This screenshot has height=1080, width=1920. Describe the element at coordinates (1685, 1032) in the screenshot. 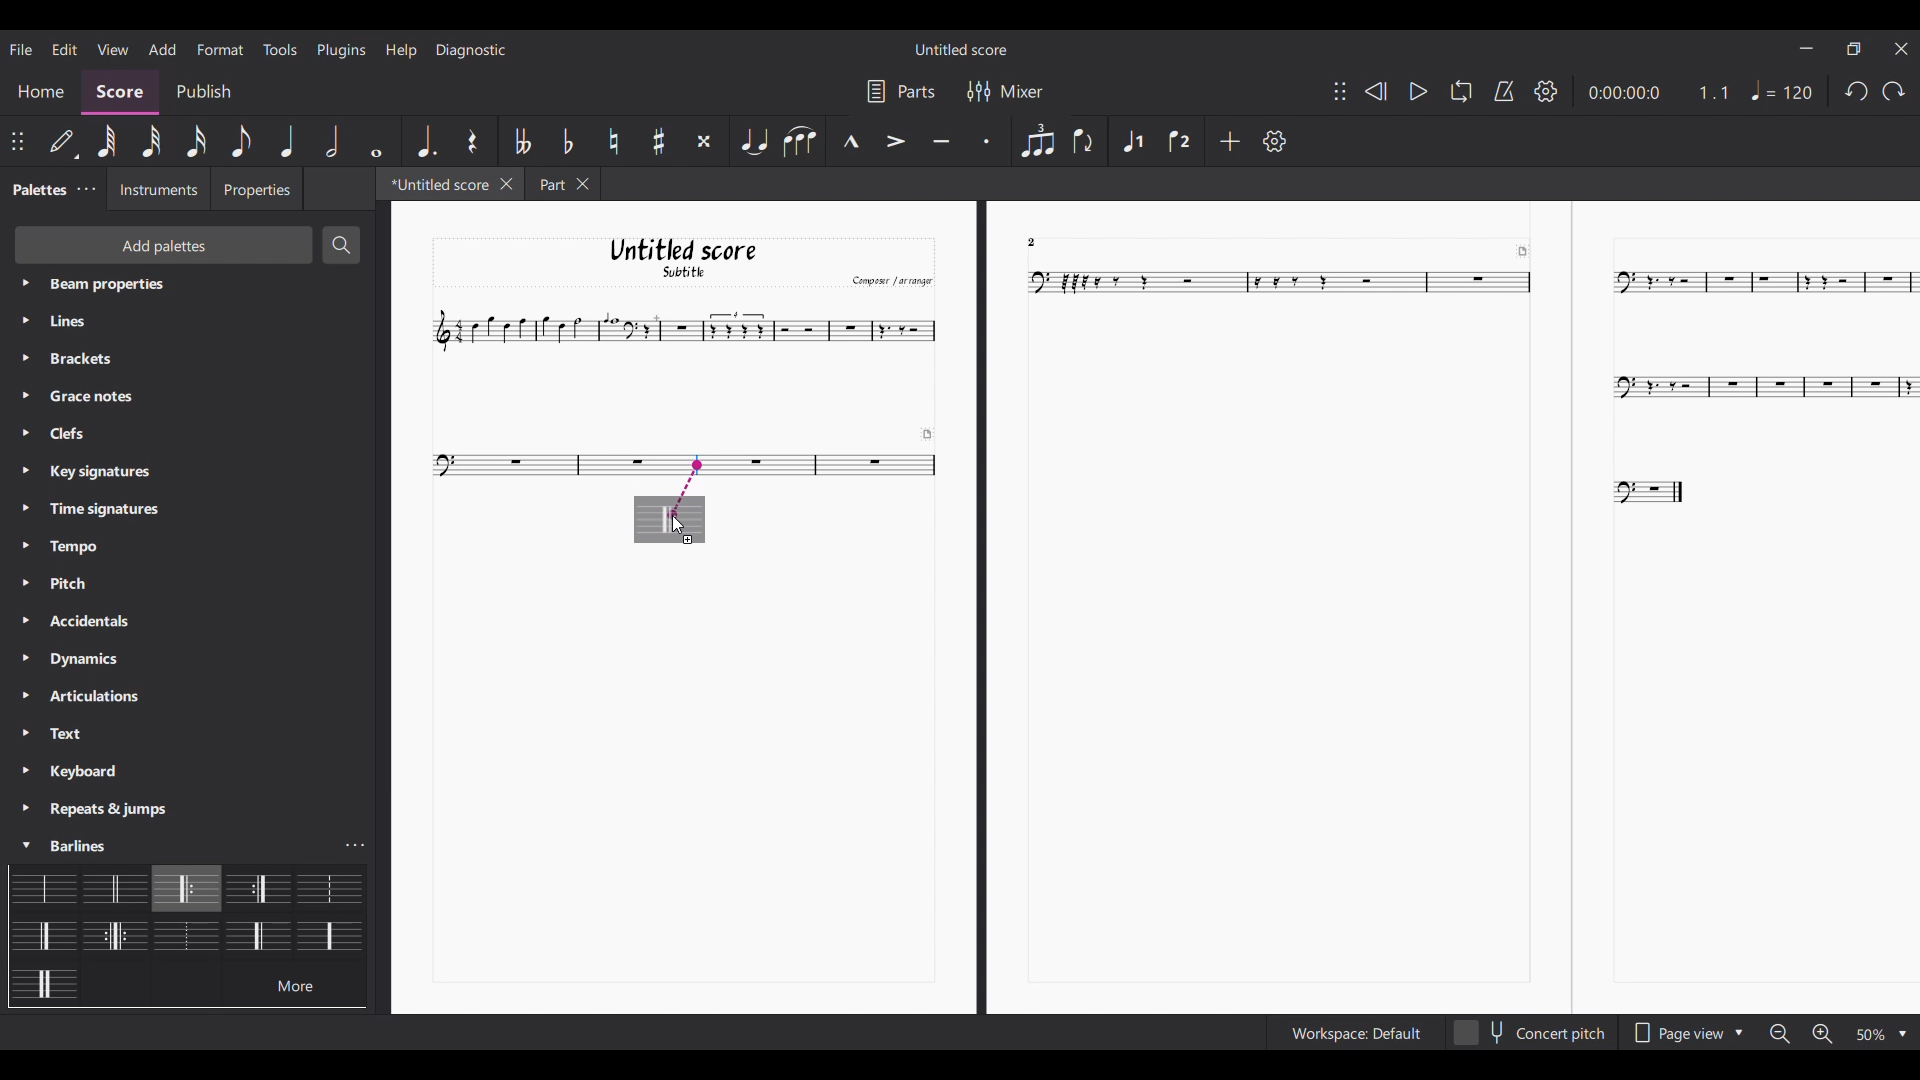

I see `Page view options` at that location.